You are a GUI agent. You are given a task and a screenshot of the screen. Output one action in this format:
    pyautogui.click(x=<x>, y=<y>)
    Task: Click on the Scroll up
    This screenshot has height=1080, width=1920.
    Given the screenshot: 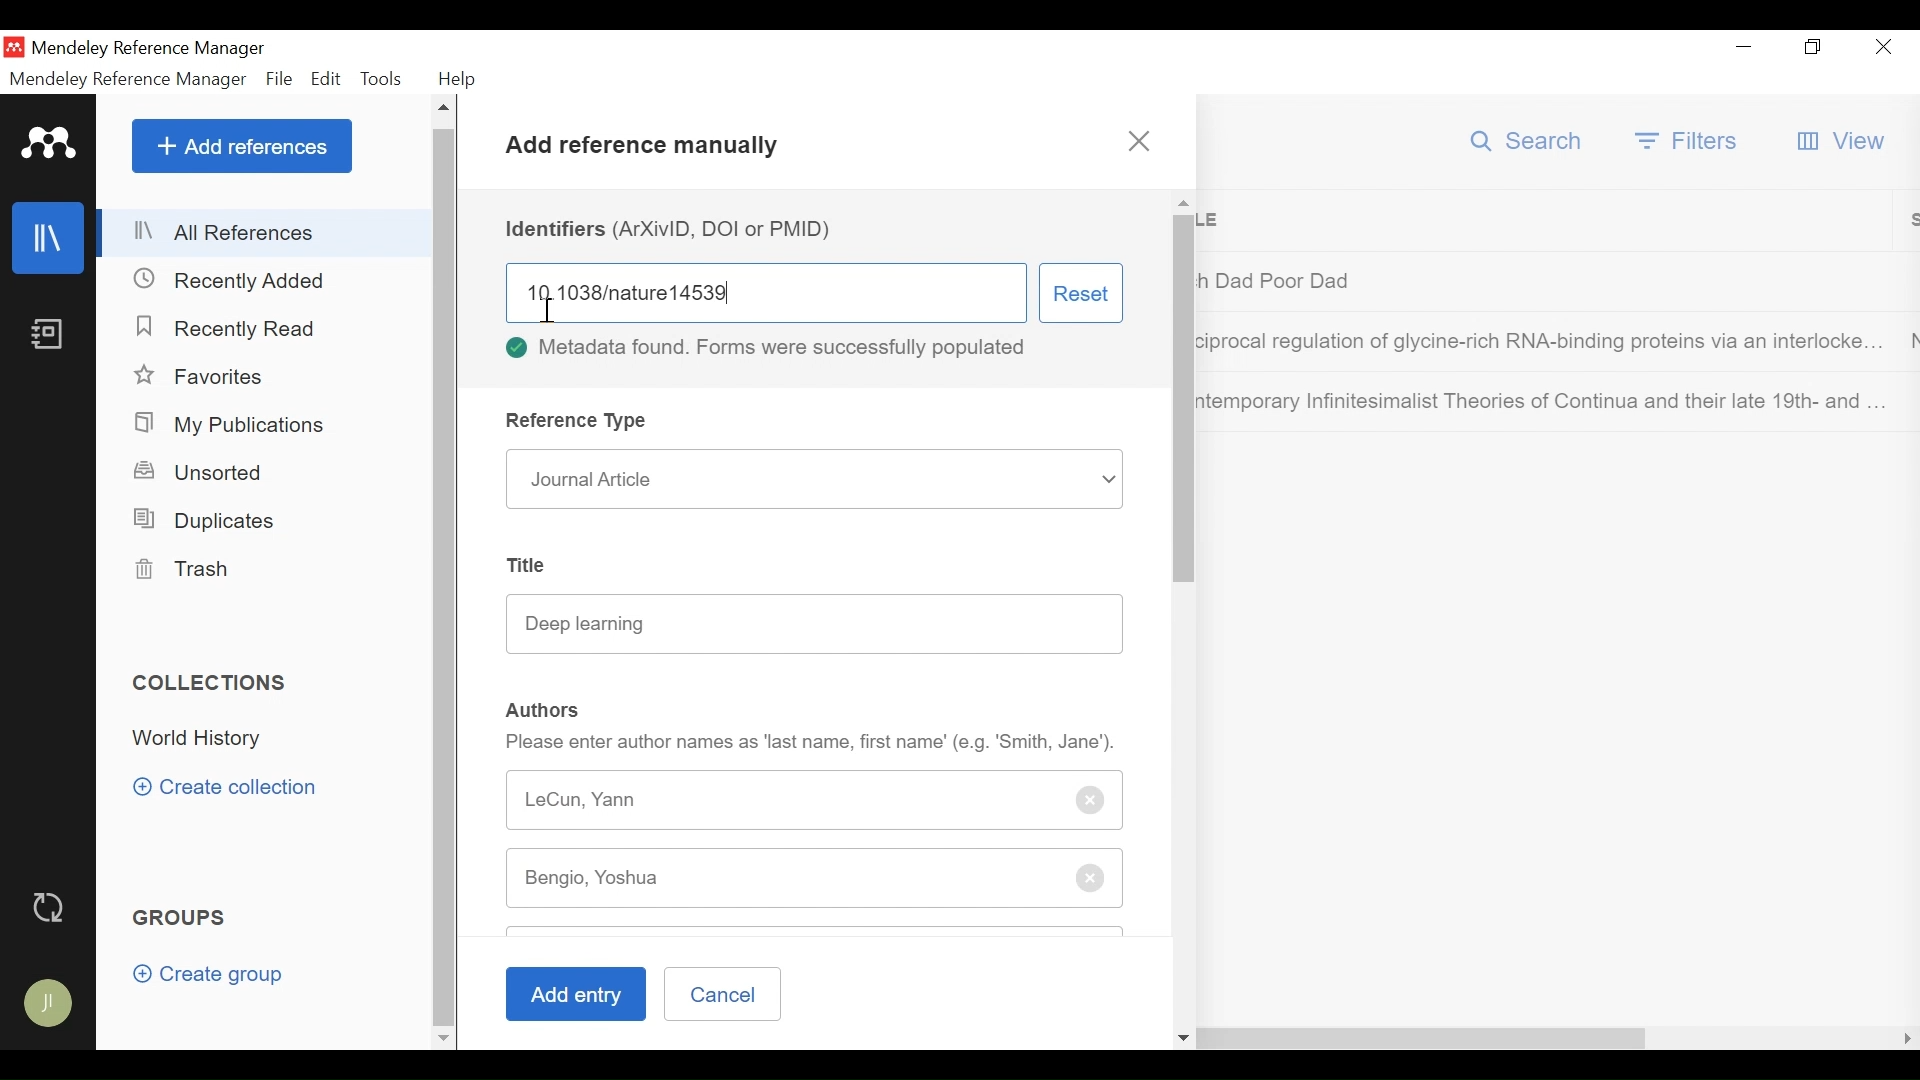 What is the action you would take?
    pyautogui.click(x=1183, y=202)
    